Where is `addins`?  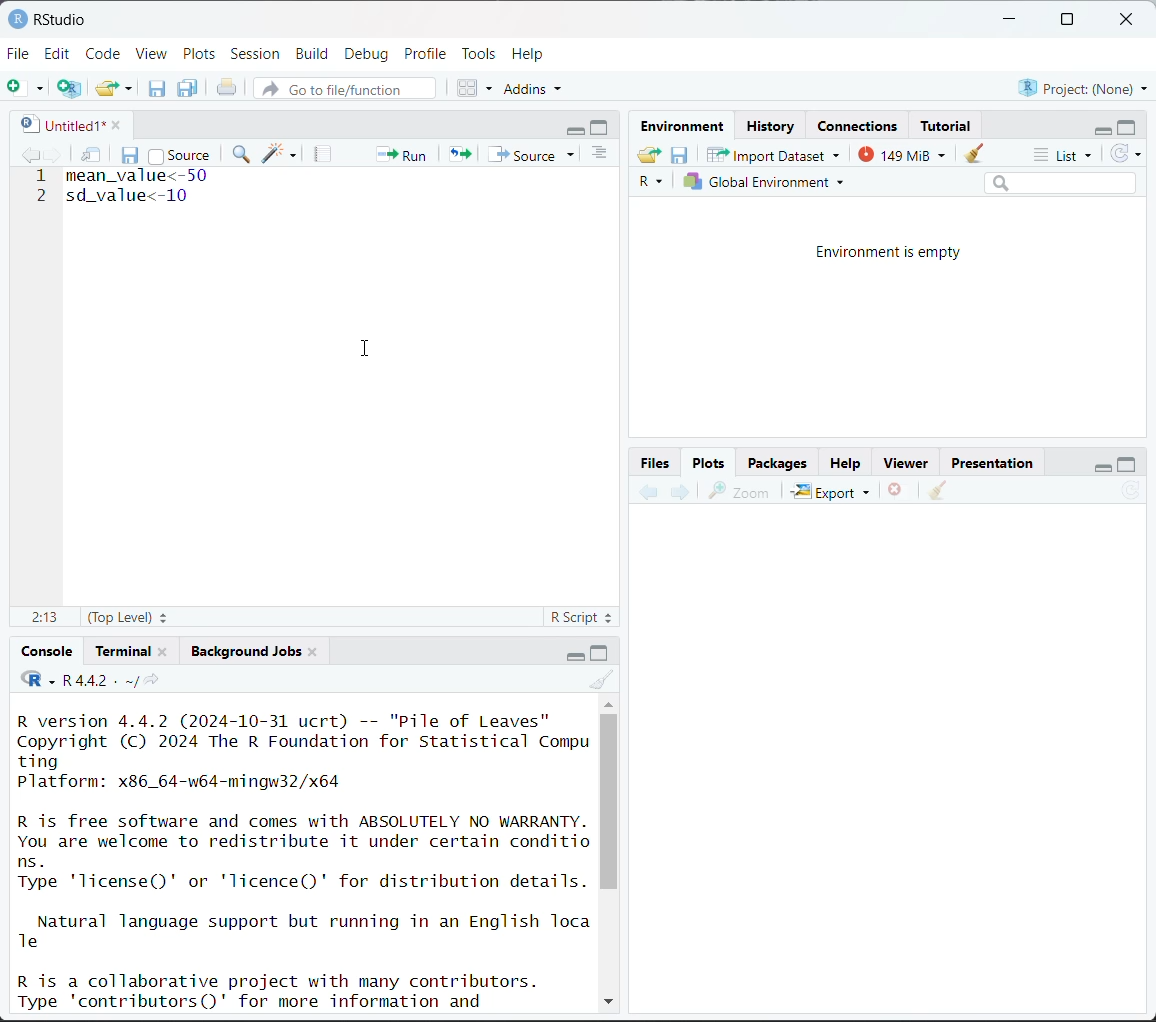 addins is located at coordinates (536, 88).